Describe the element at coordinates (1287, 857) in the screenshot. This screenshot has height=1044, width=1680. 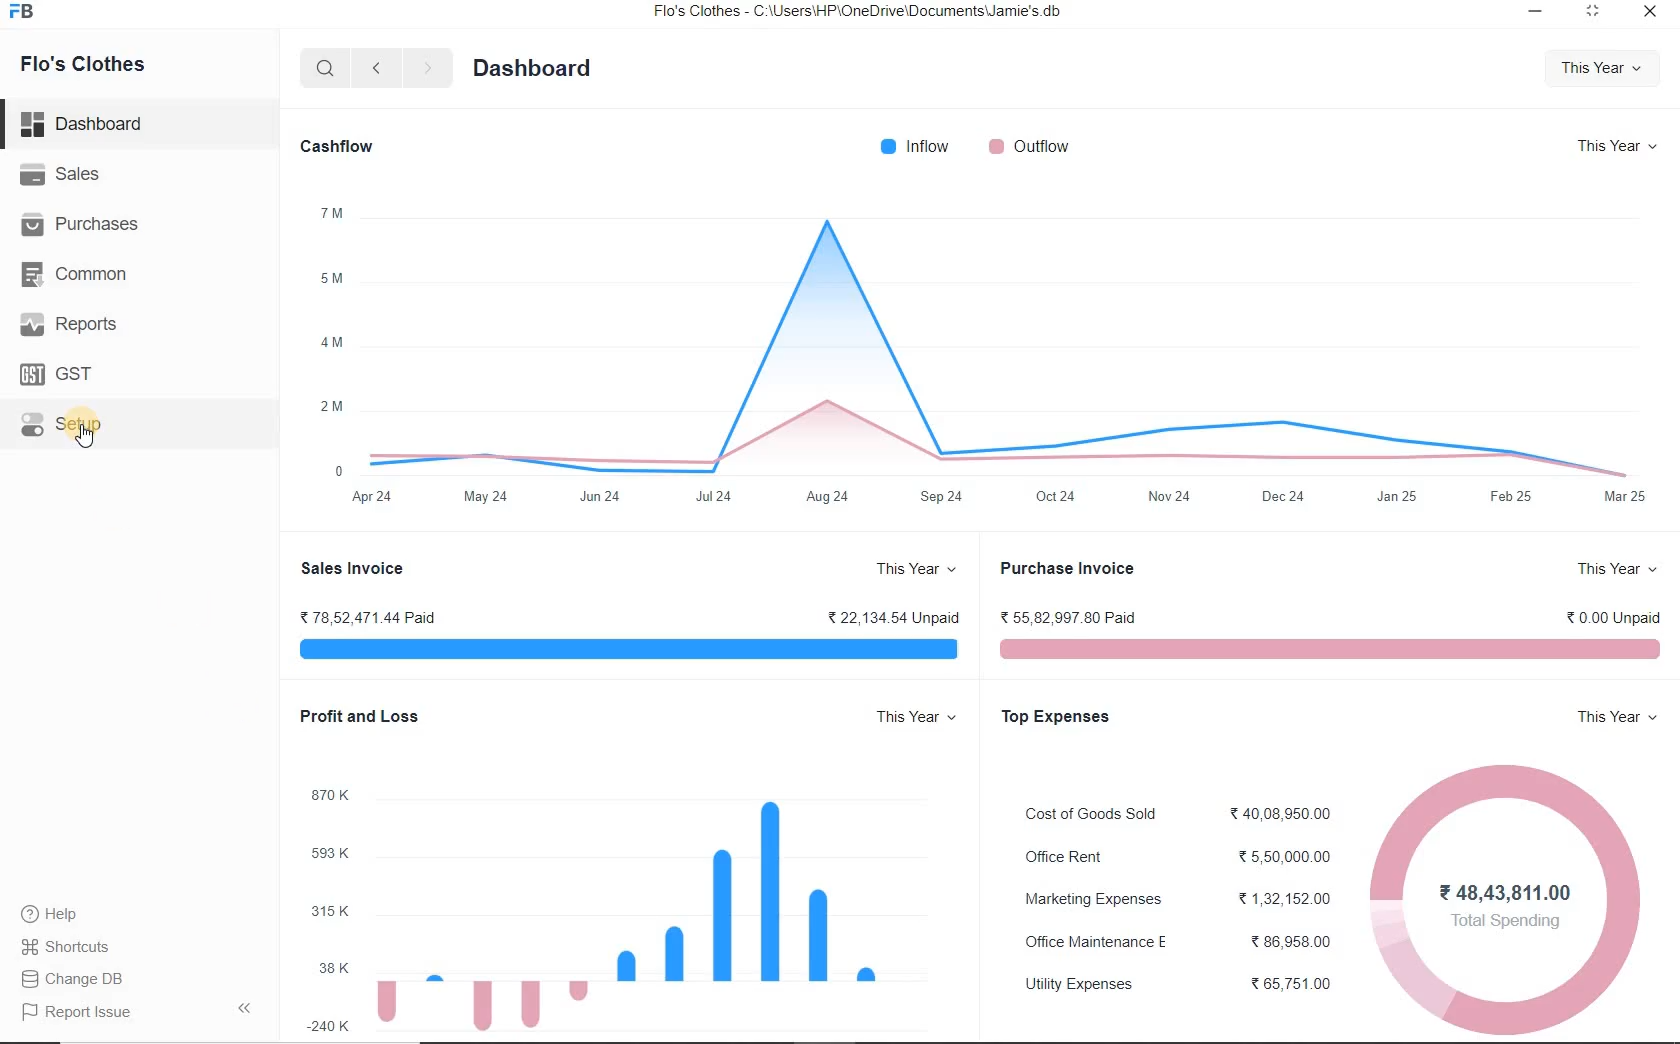
I see `5,50,000.00` at that location.